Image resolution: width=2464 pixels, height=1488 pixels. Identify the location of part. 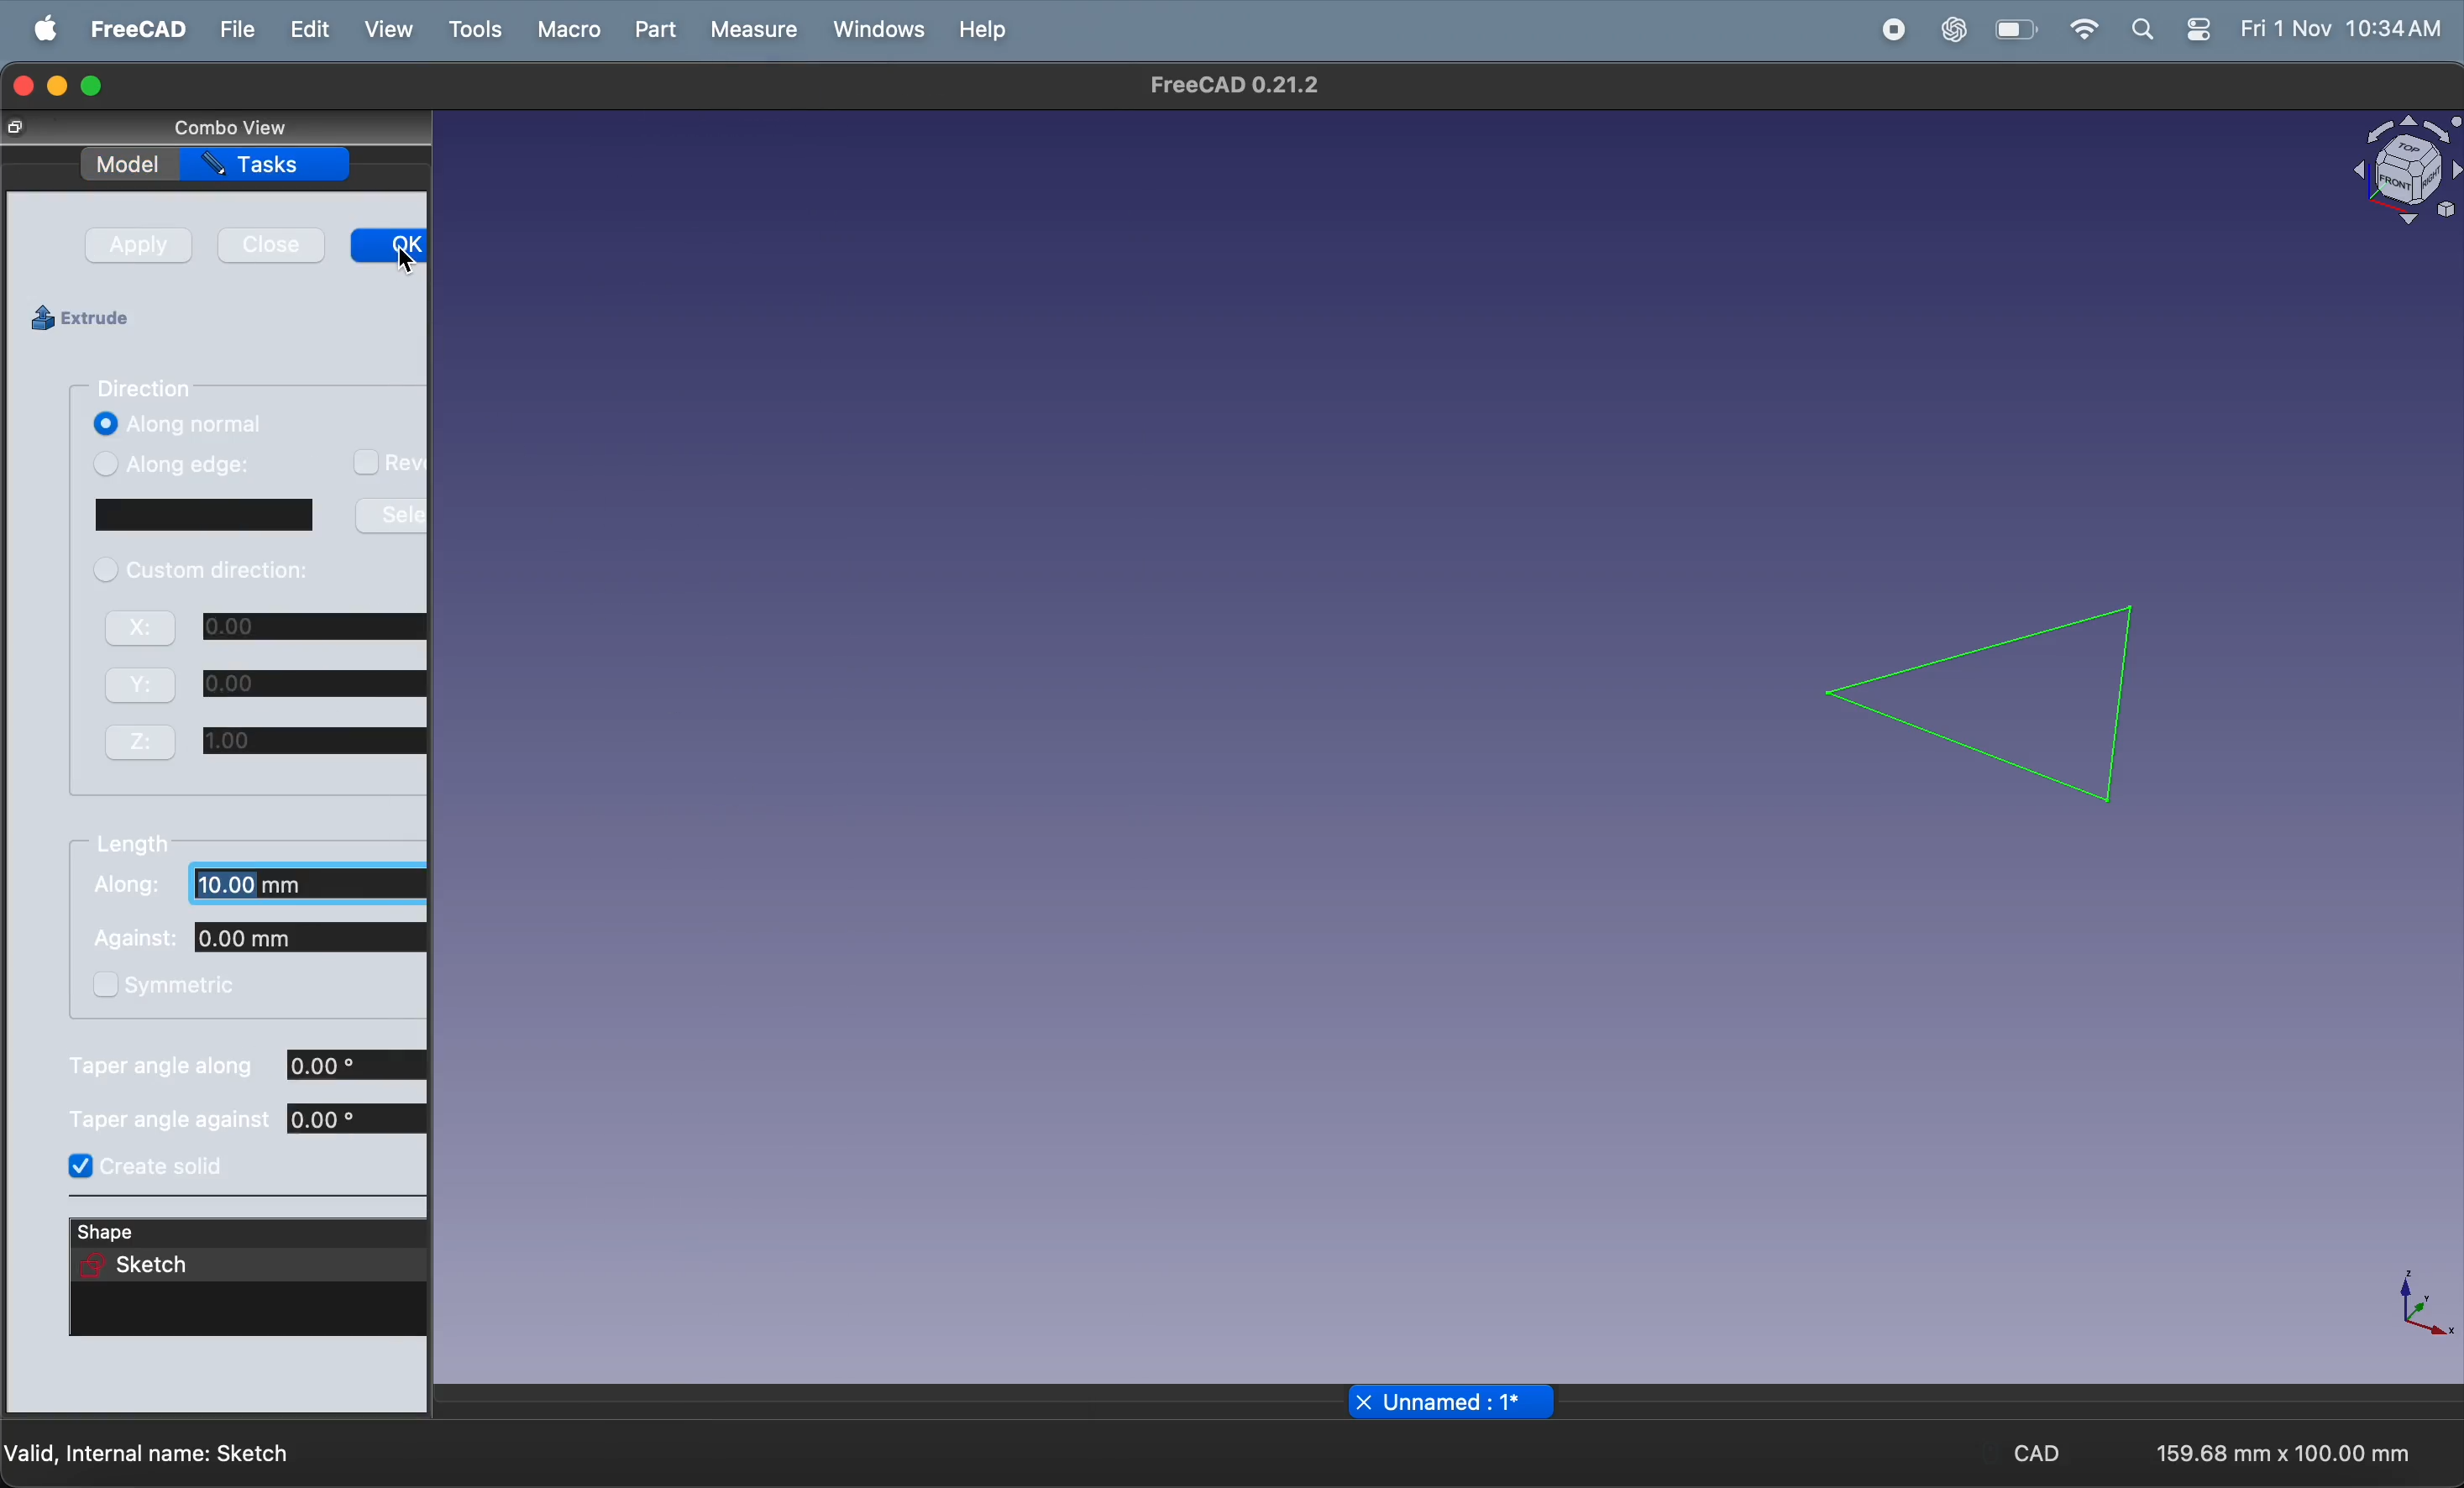
(660, 30).